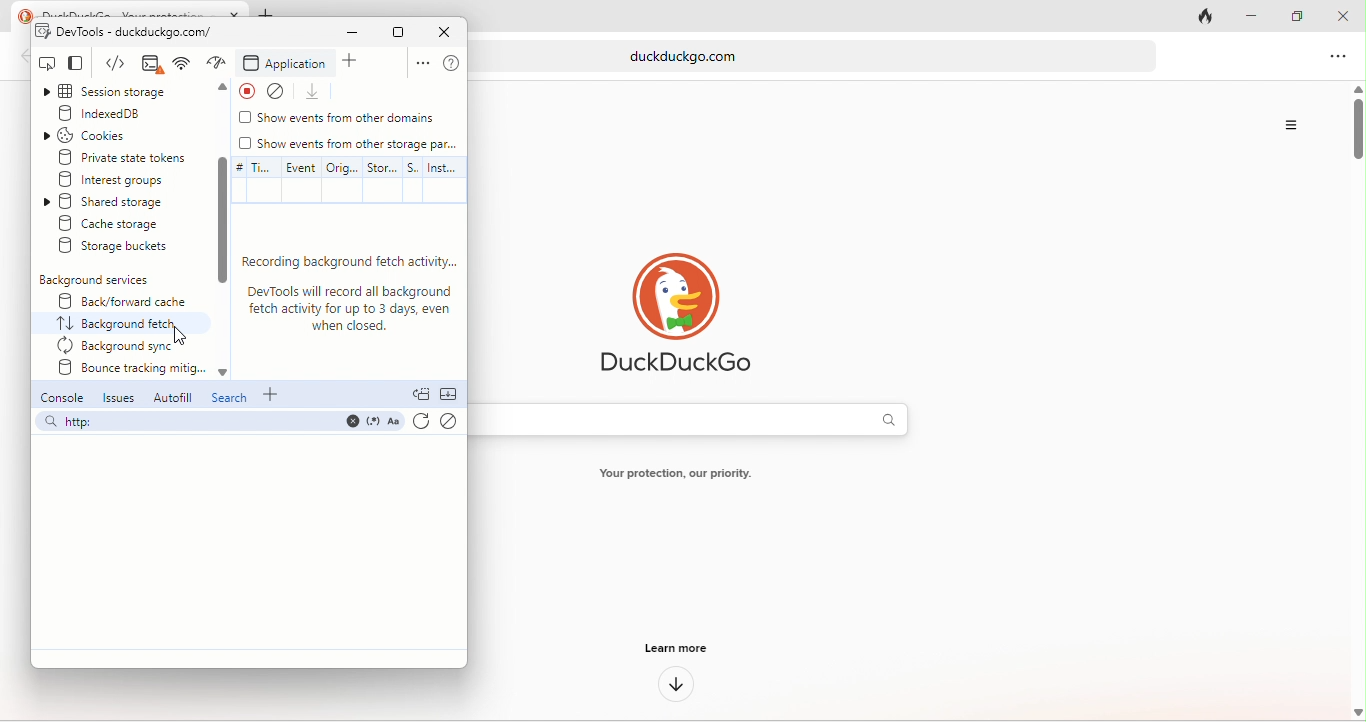 The image size is (1366, 722). Describe the element at coordinates (124, 224) in the screenshot. I see `create storage` at that location.